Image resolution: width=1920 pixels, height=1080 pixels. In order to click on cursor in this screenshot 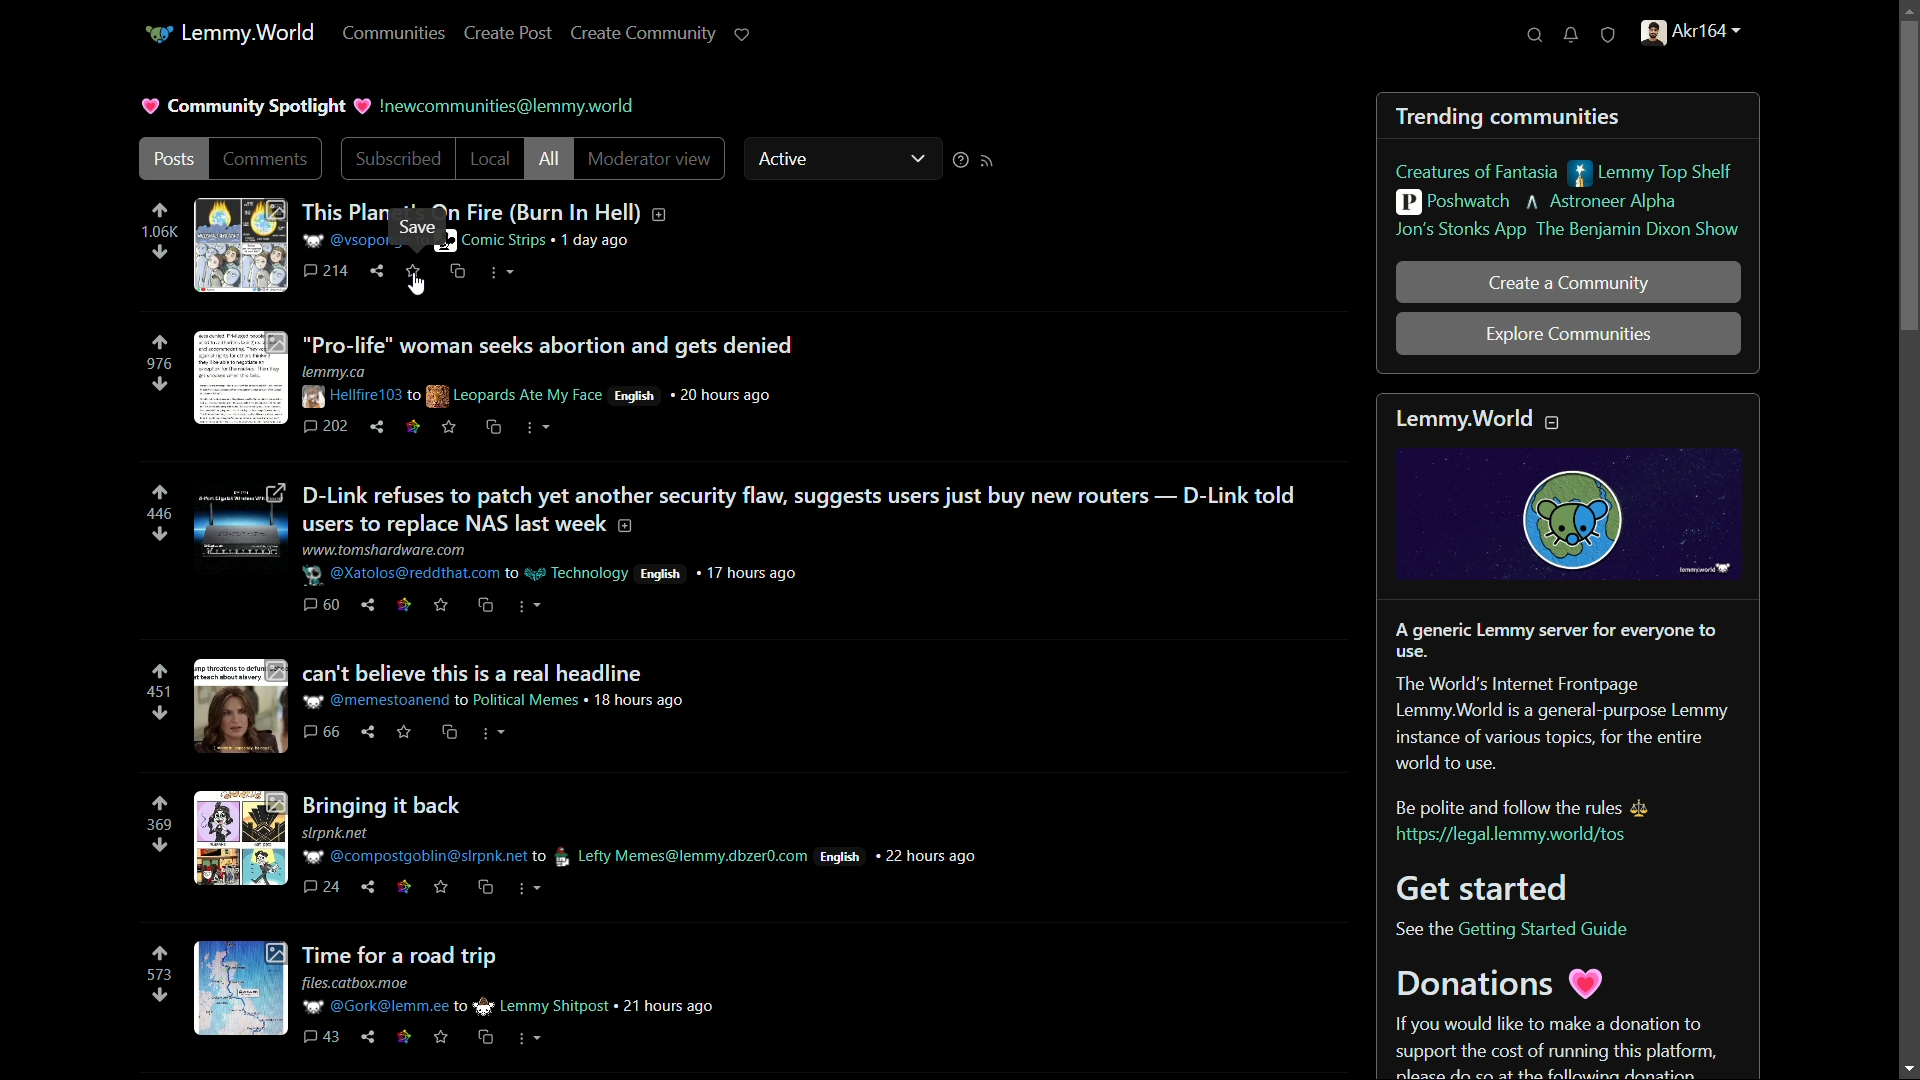, I will do `click(418, 288)`.